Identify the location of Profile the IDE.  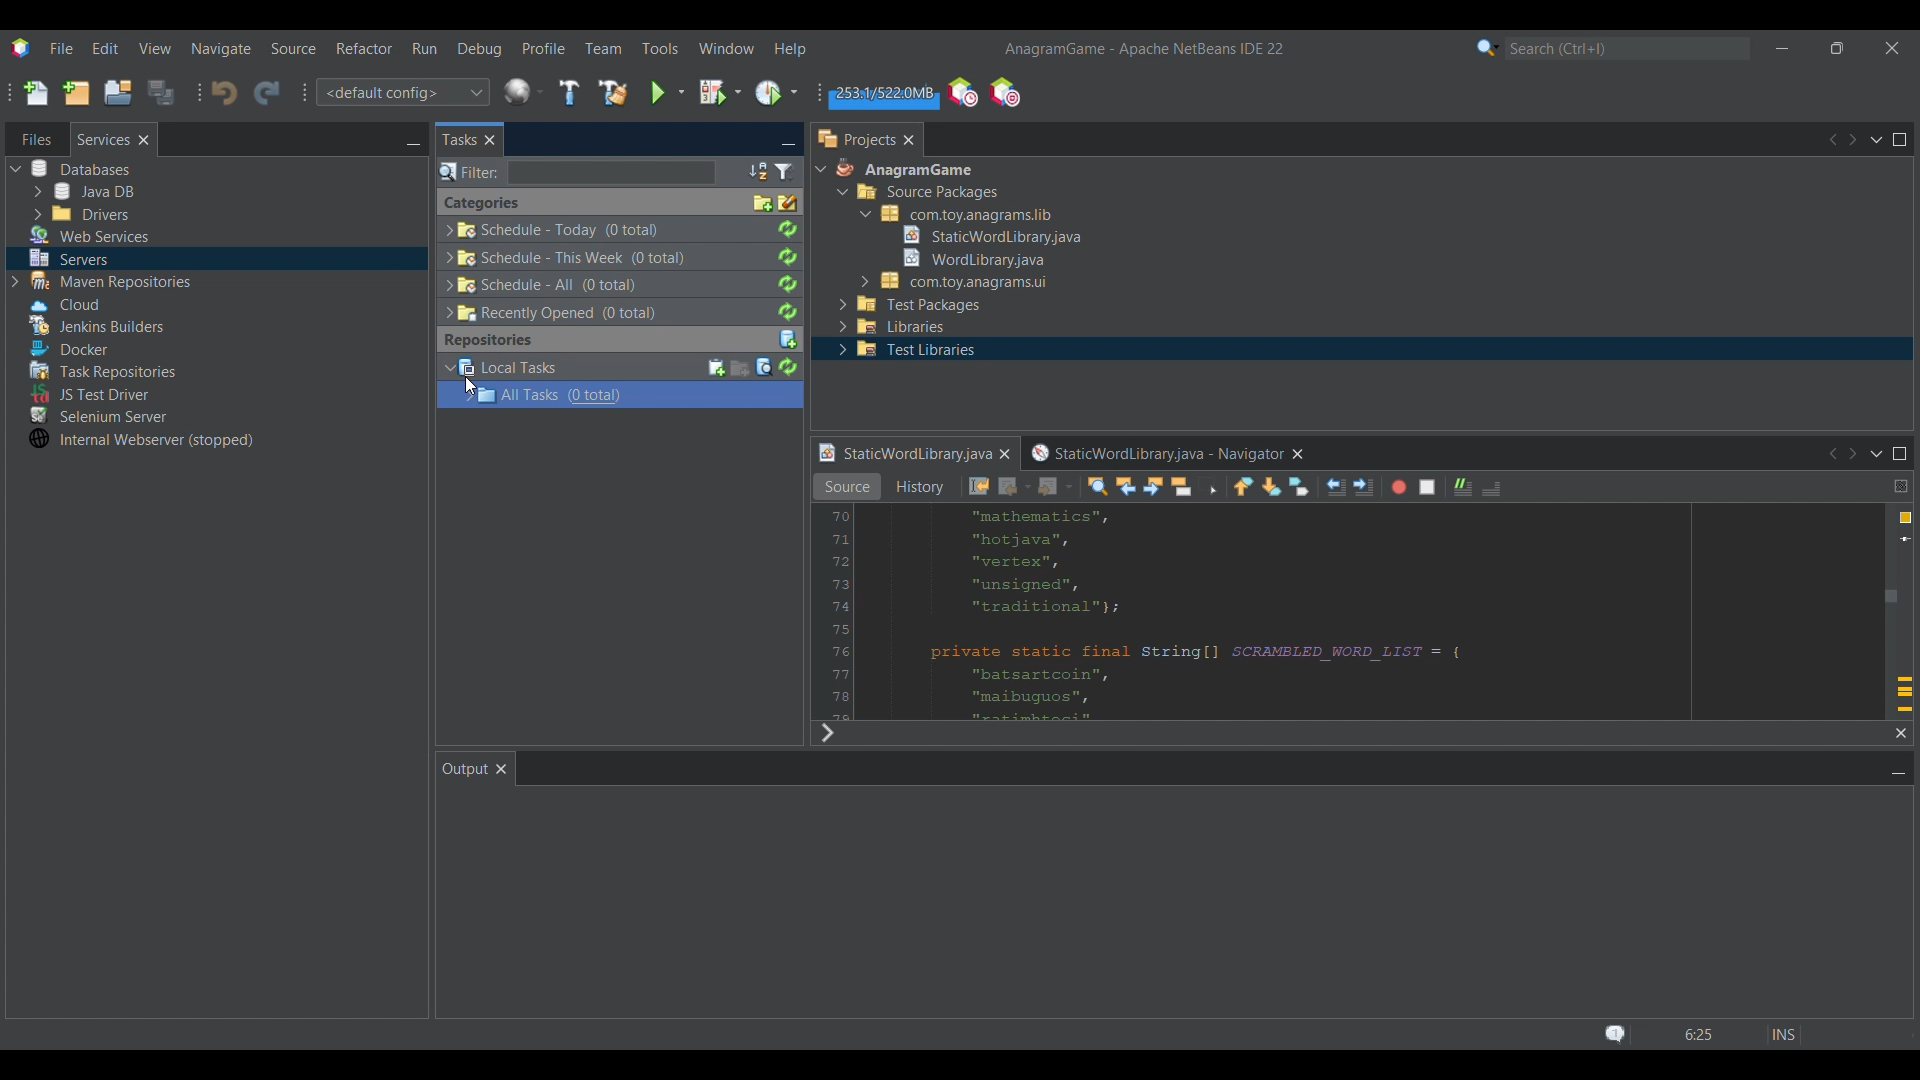
(963, 91).